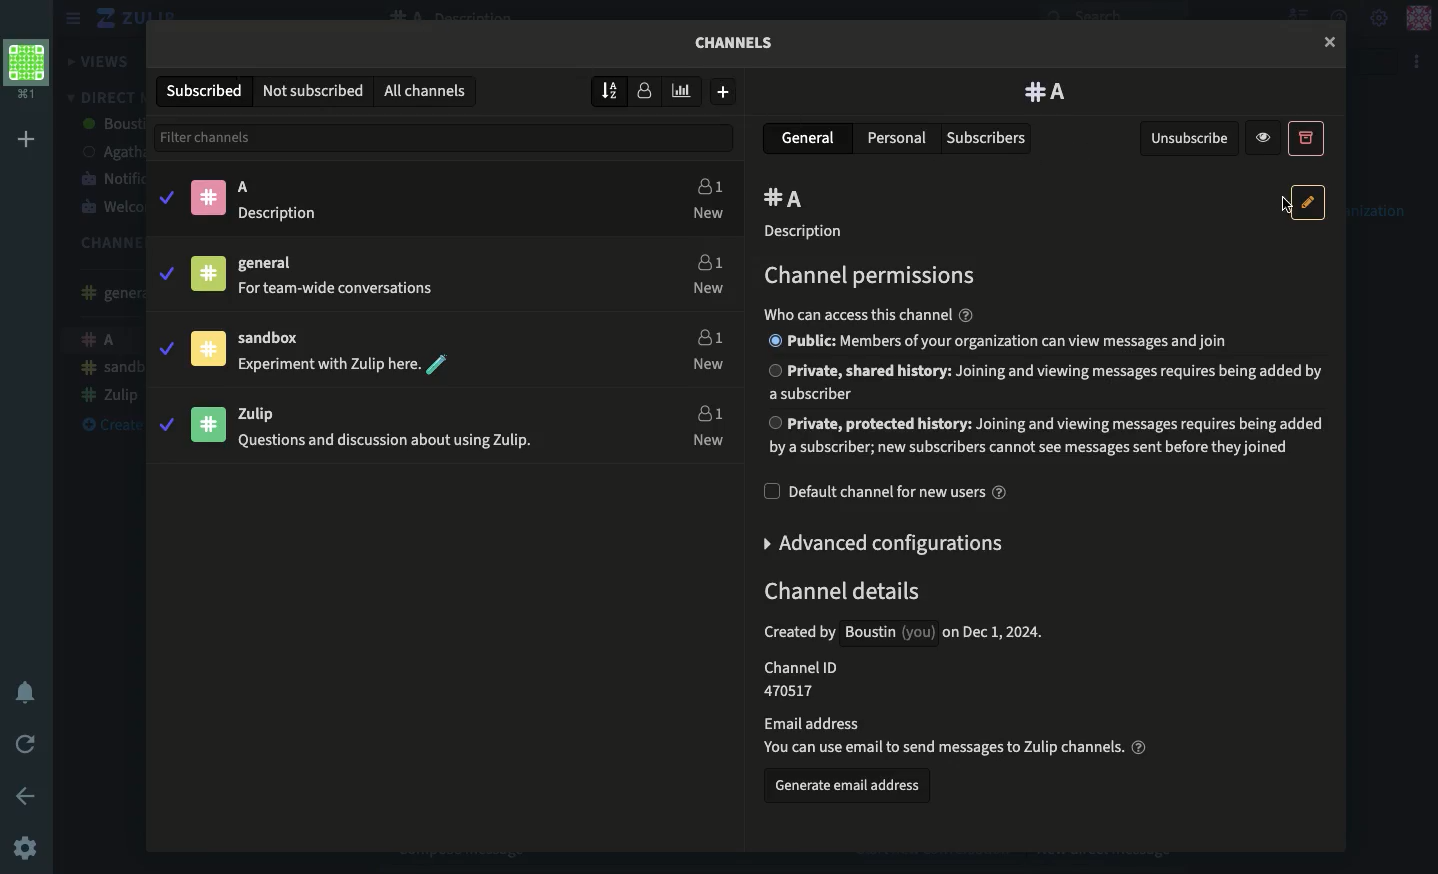 This screenshot has height=874, width=1438. I want to click on O Private, shared history: Joining and viewing messages requires being added by
a subscriber, so click(1046, 380).